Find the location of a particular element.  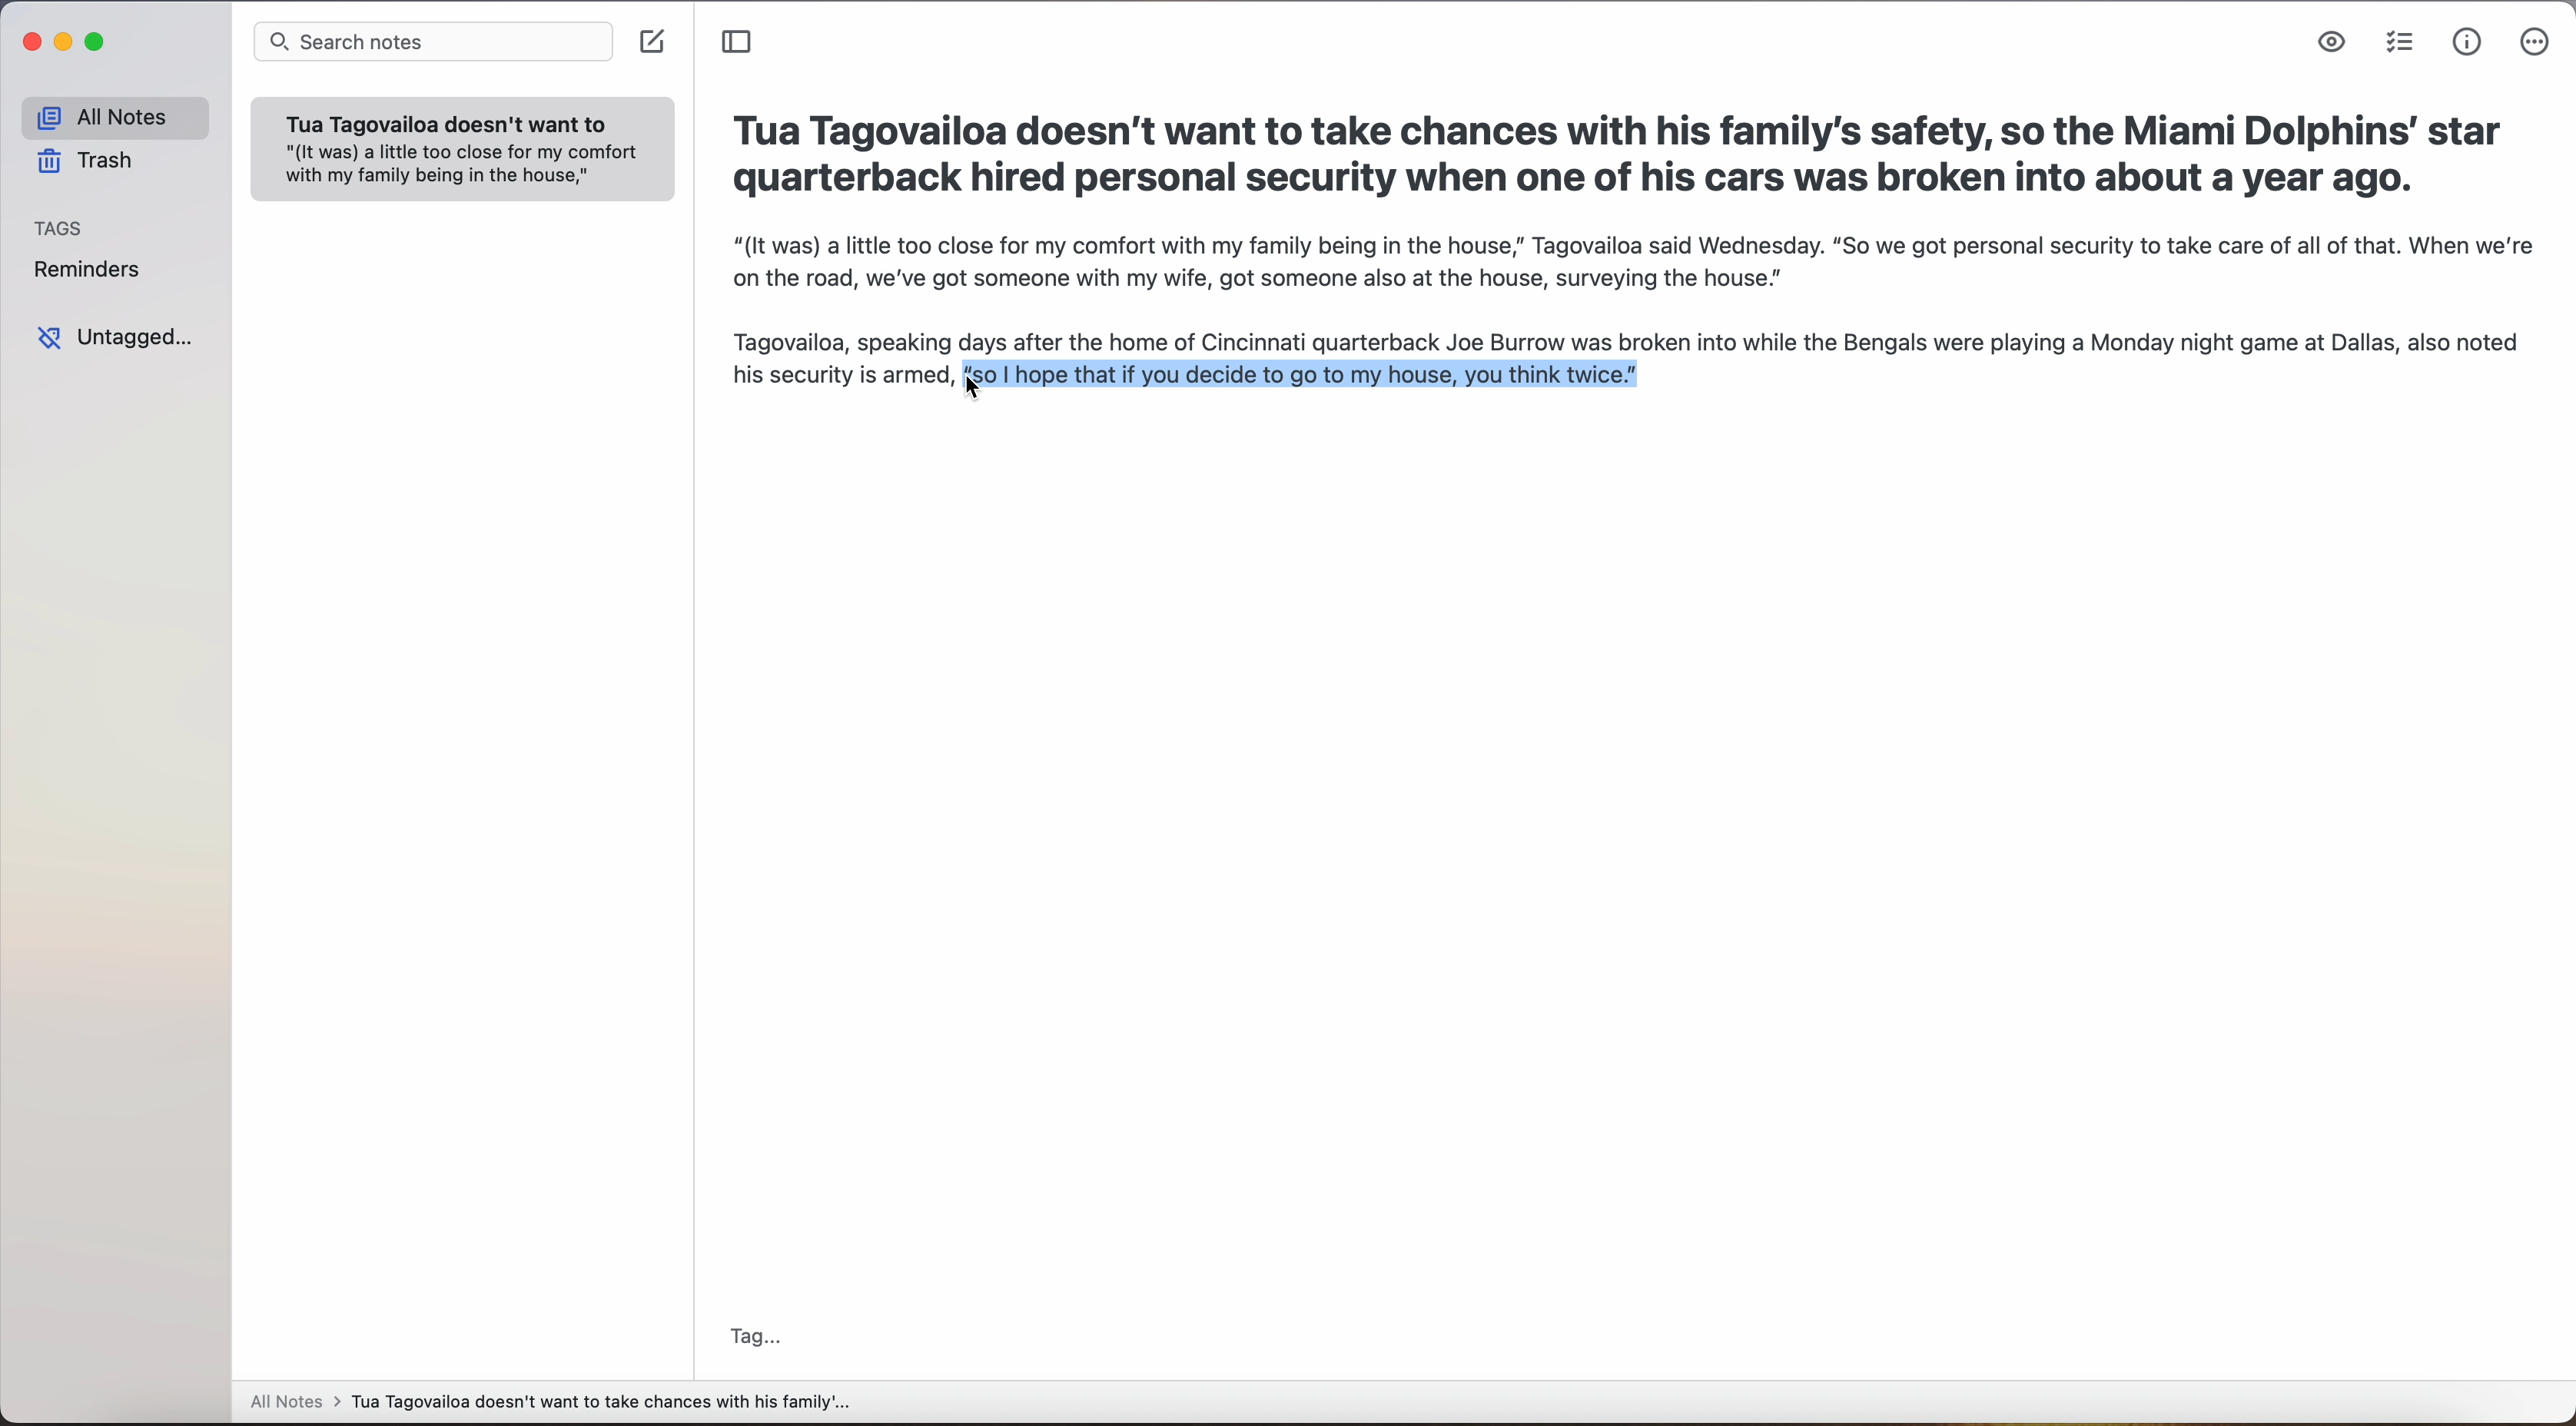

more options is located at coordinates (2534, 43).